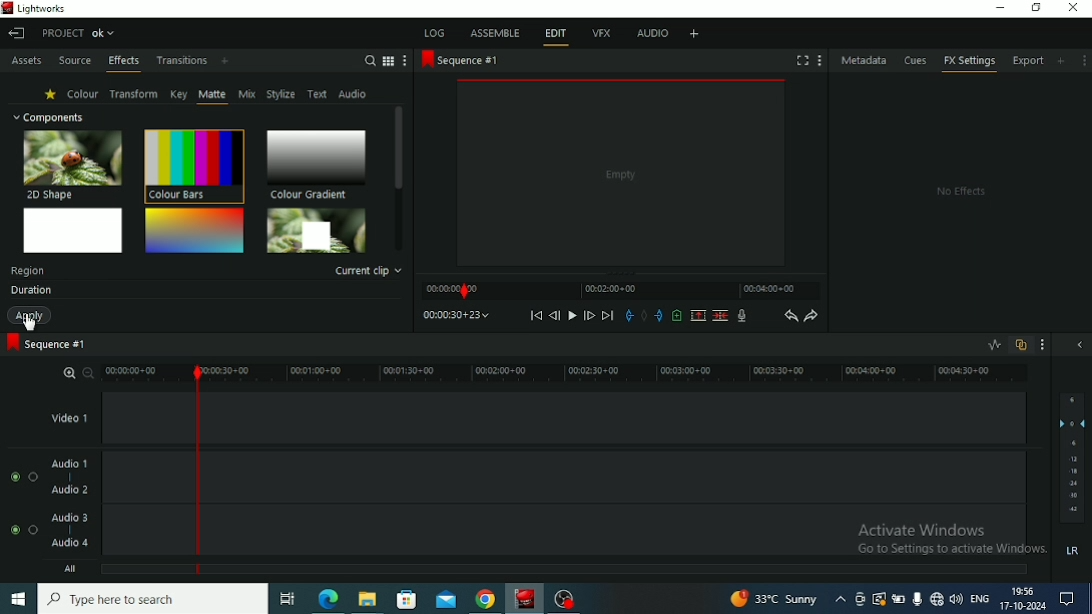 The height and width of the screenshot is (614, 1092). I want to click on Slider, so click(621, 373).